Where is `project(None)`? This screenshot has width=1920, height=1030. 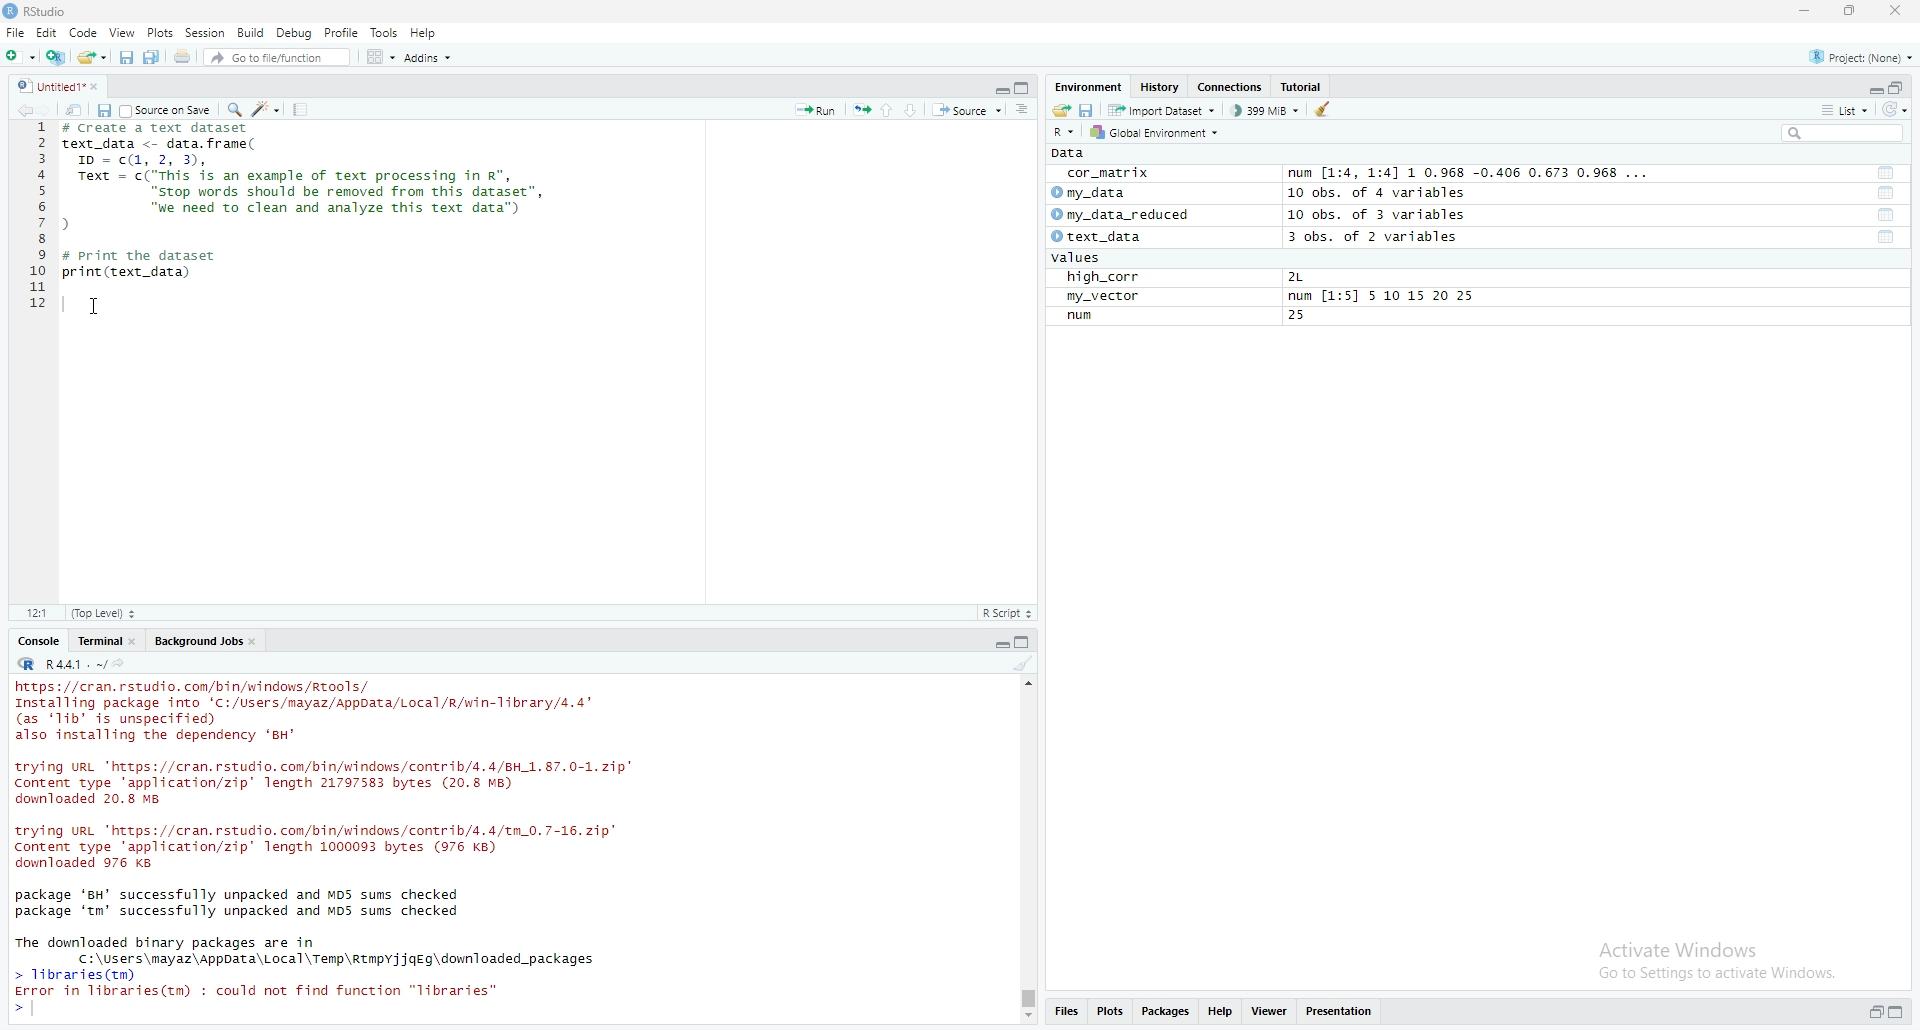
project(None) is located at coordinates (1862, 57).